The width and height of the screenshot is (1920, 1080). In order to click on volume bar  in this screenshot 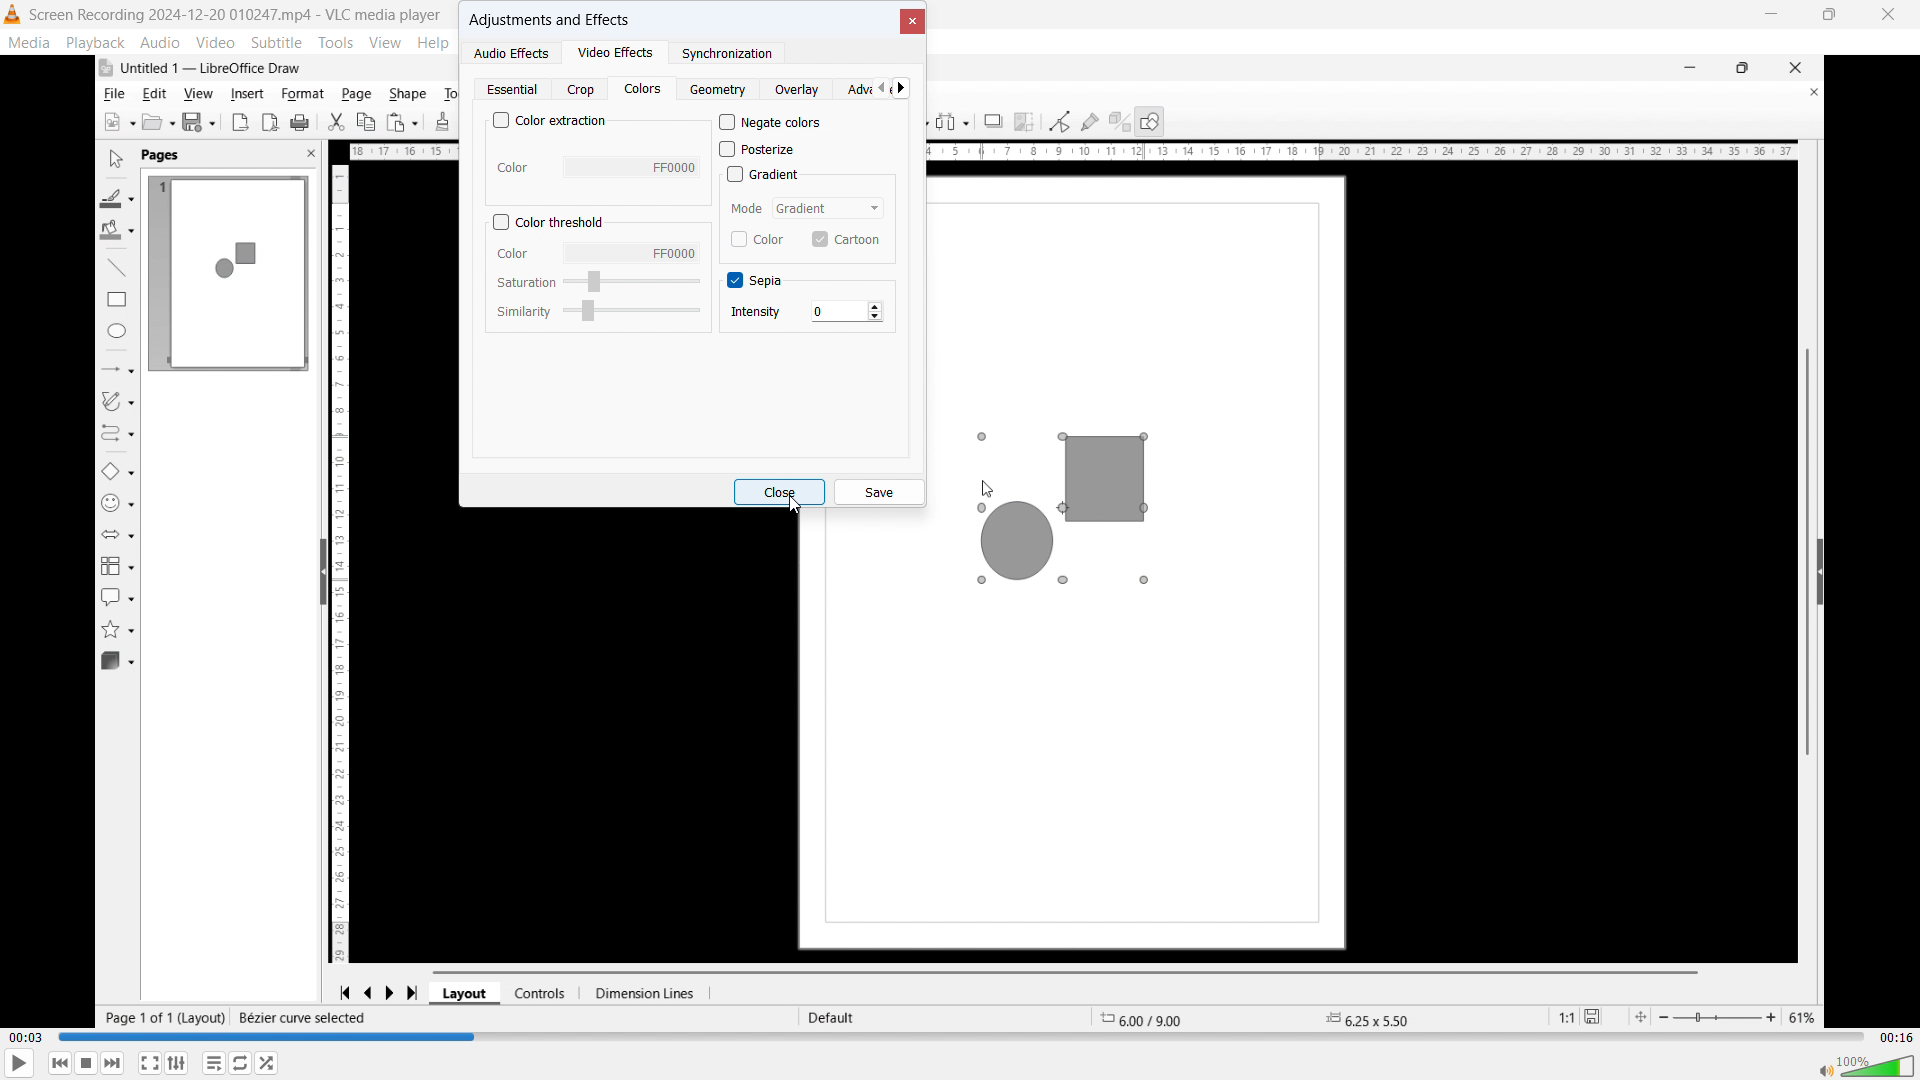, I will do `click(1867, 1065)`.